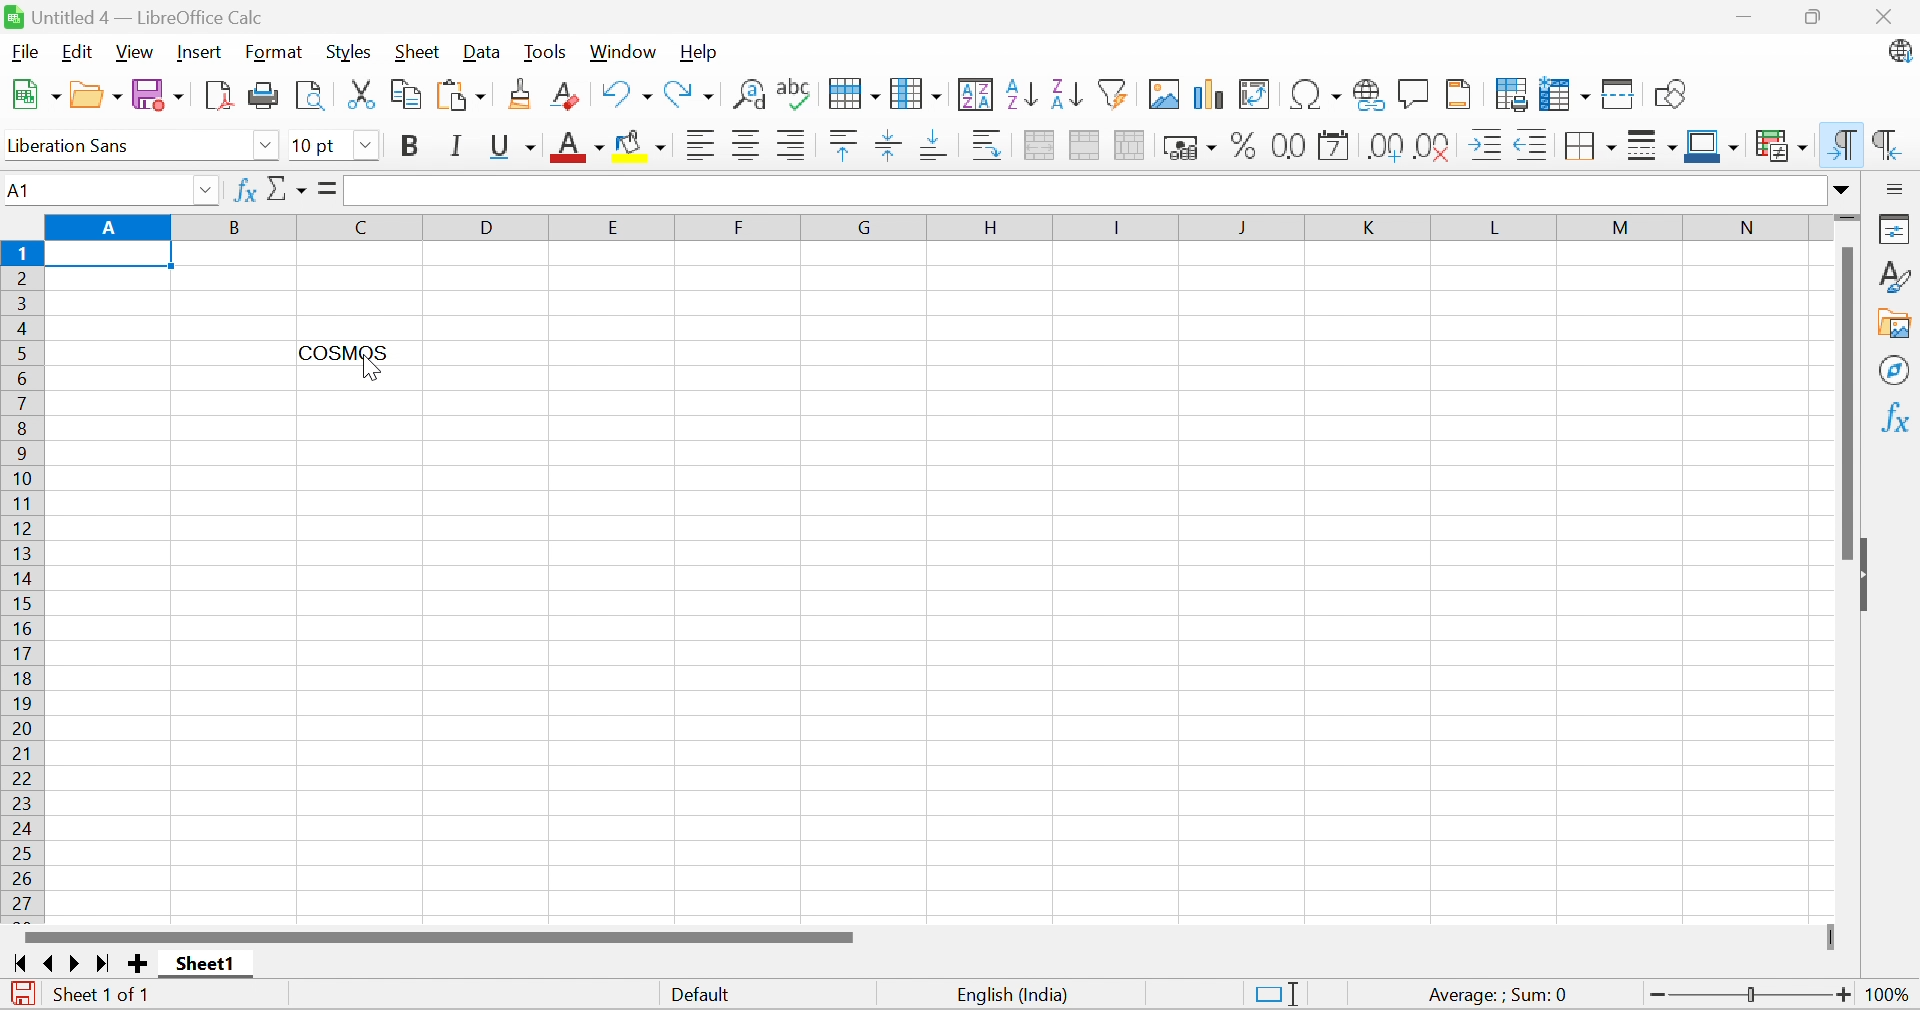 The height and width of the screenshot is (1010, 1920). What do you see at coordinates (1588, 149) in the screenshot?
I see `Borders` at bounding box center [1588, 149].